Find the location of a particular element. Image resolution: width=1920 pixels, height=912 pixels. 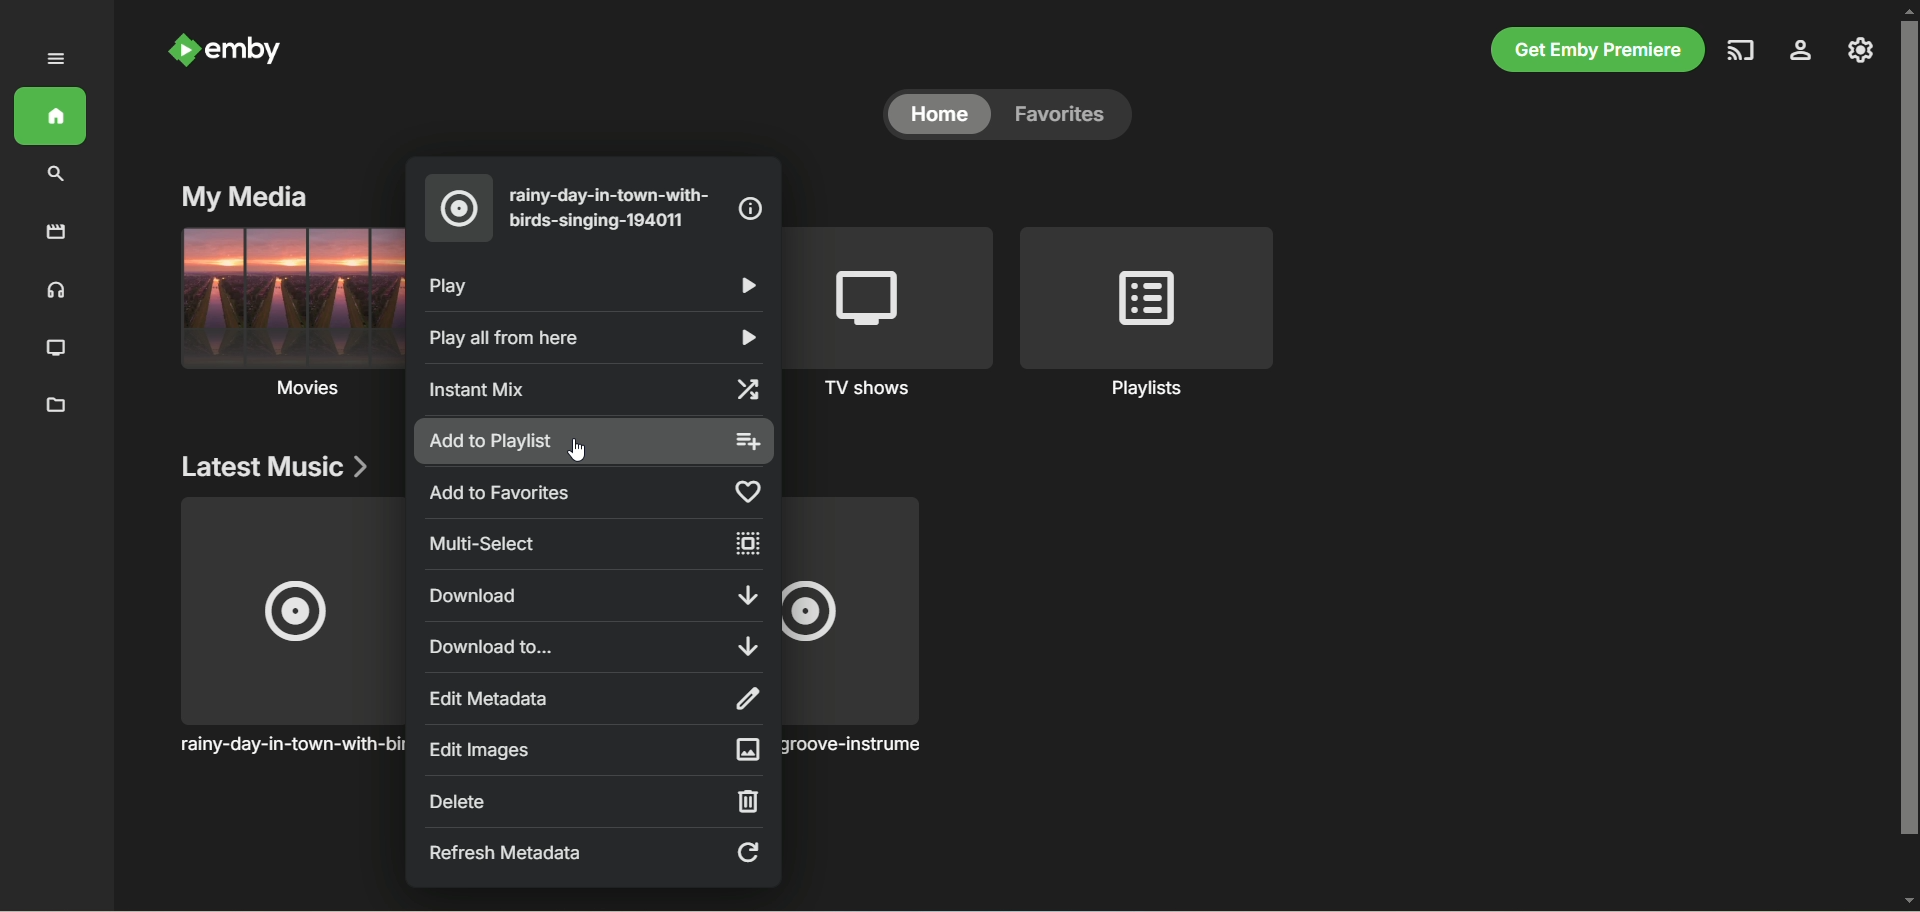

edit images is located at coordinates (591, 750).